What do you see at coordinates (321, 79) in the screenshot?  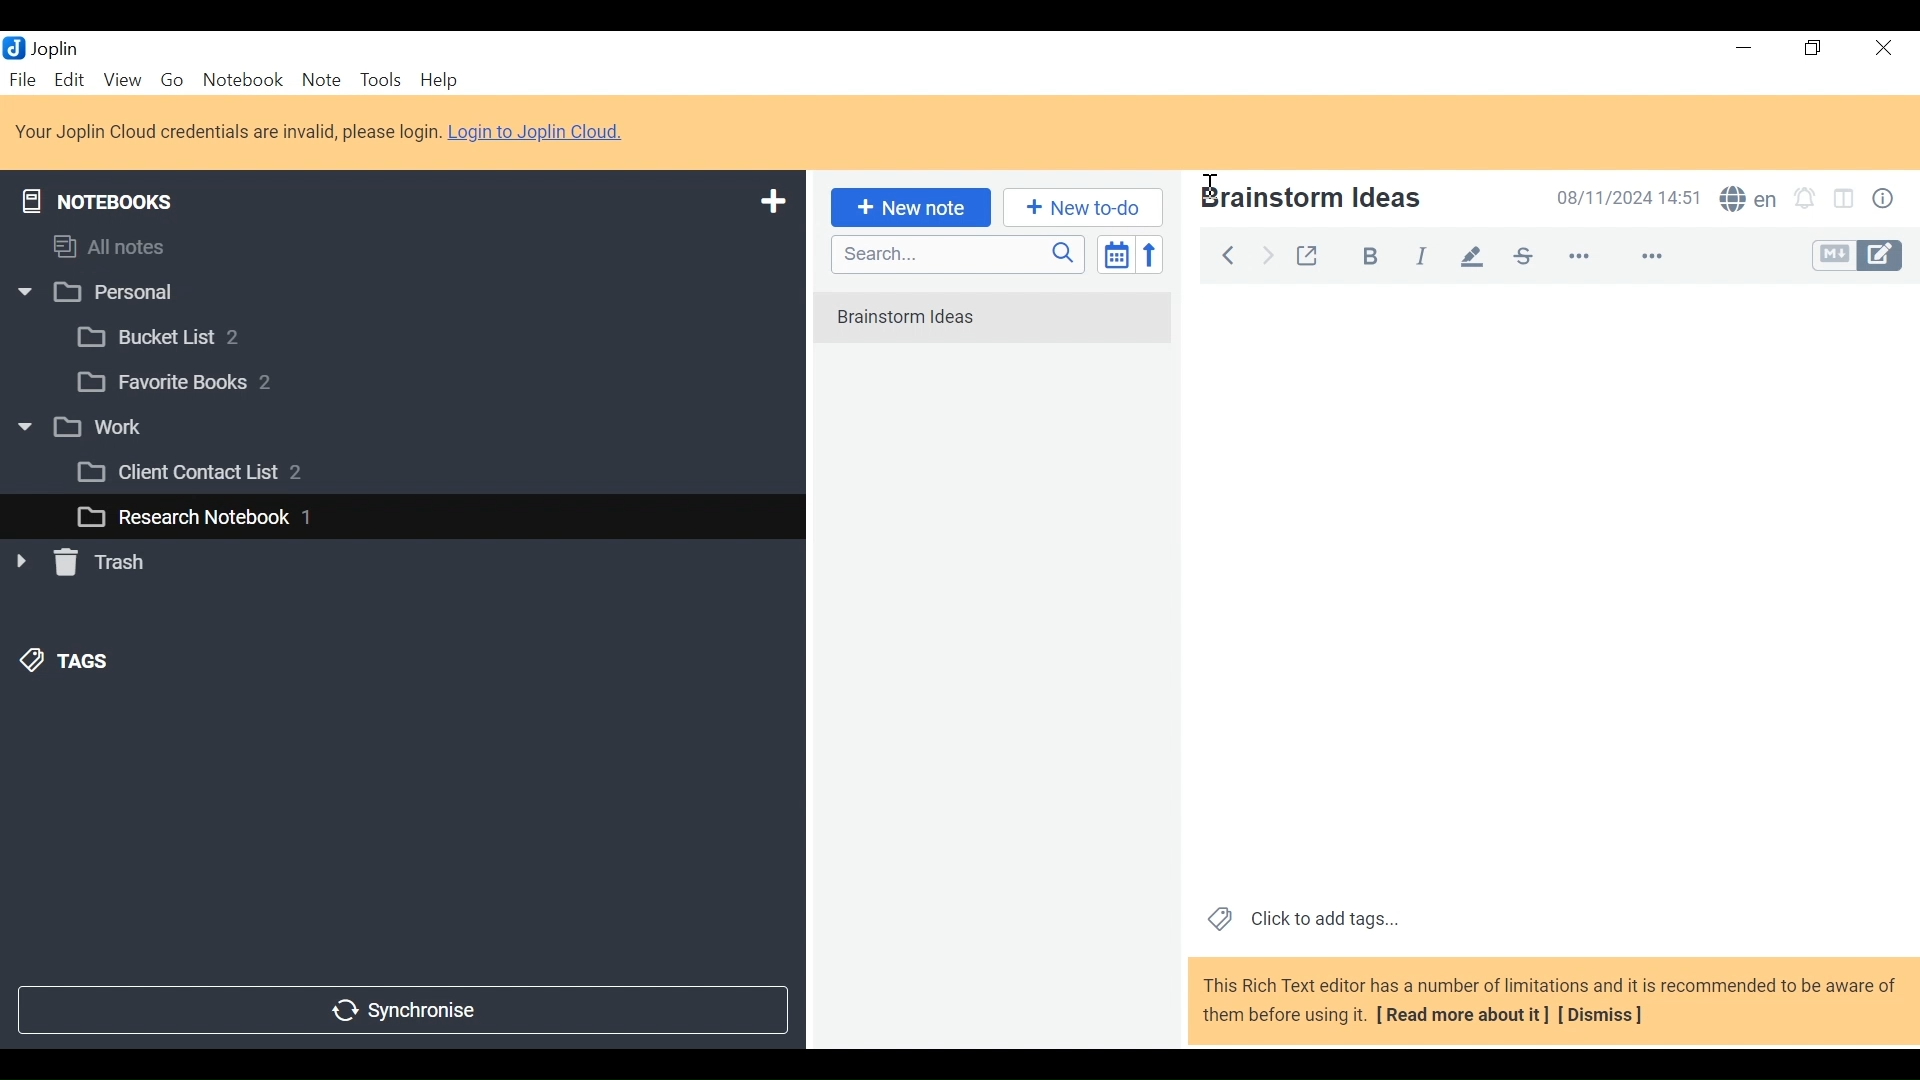 I see `Note` at bounding box center [321, 79].